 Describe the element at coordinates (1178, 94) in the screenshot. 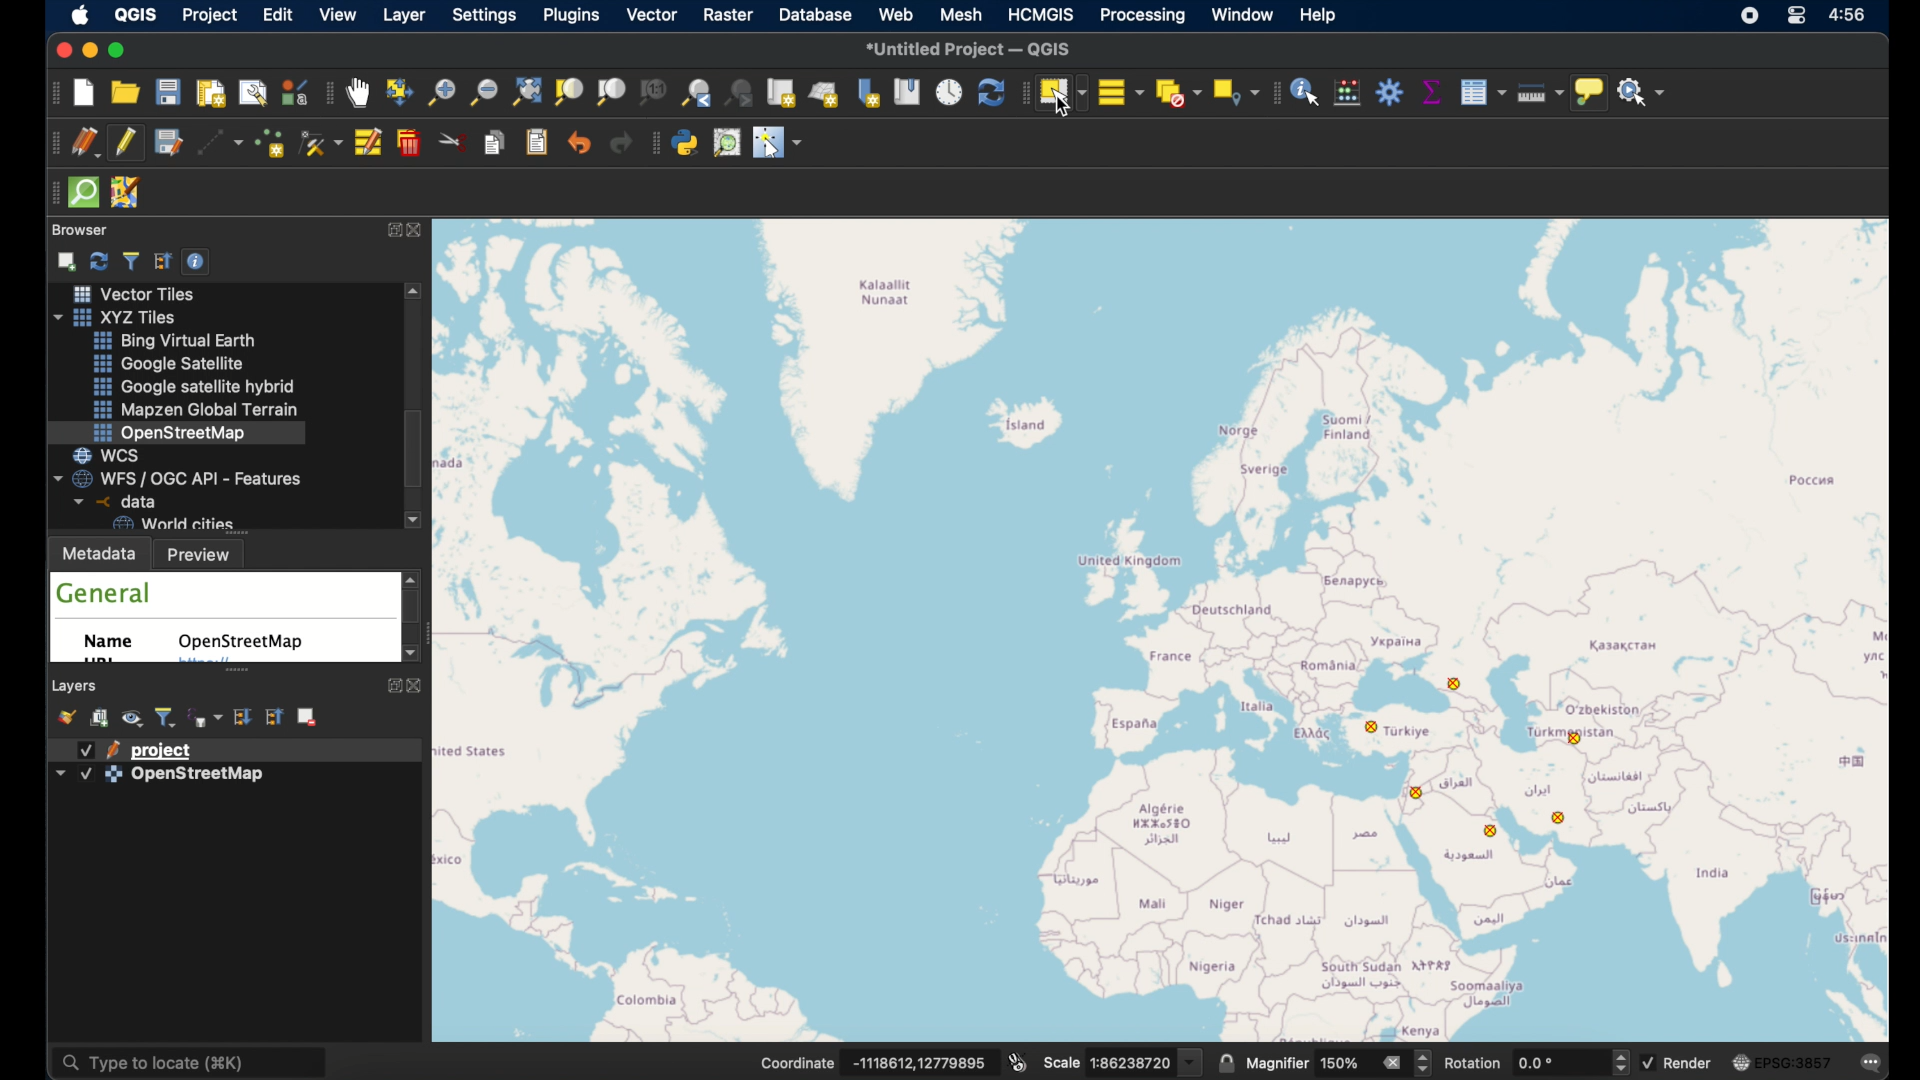

I see `deselect features from all layers` at that location.